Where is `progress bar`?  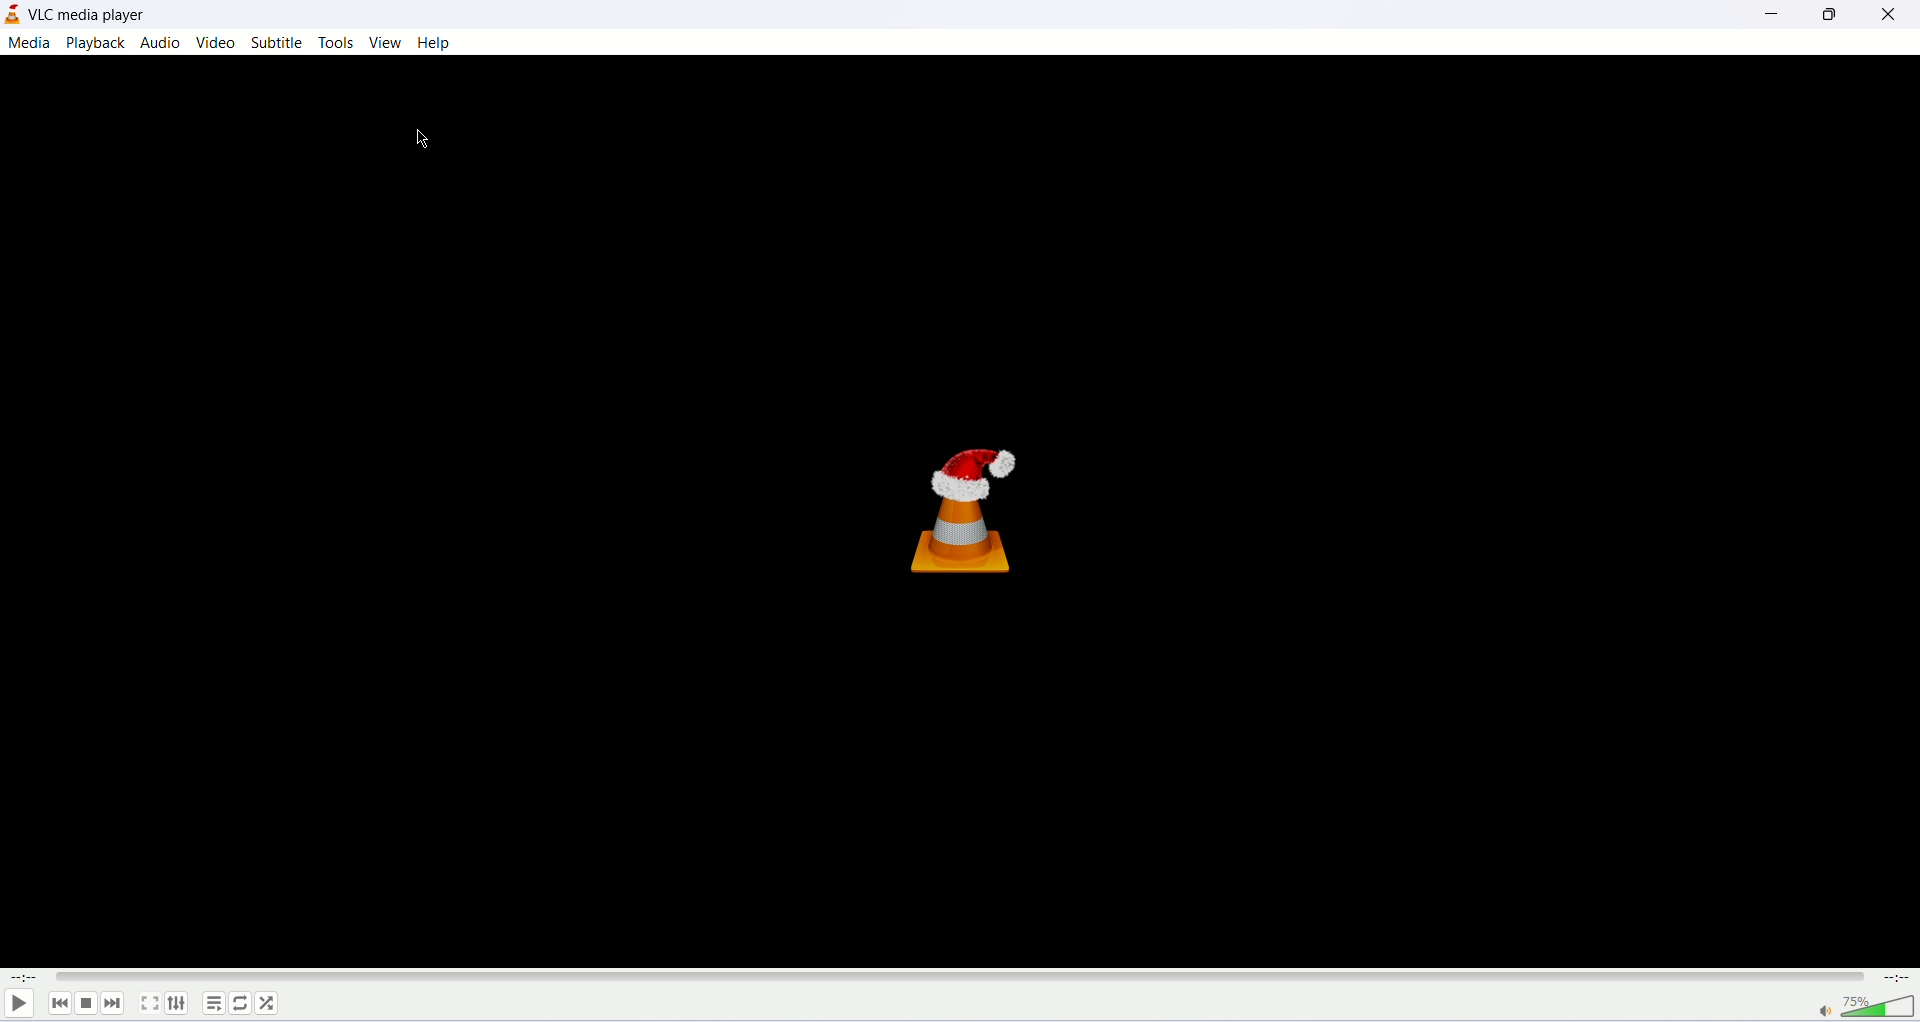 progress bar is located at coordinates (961, 976).